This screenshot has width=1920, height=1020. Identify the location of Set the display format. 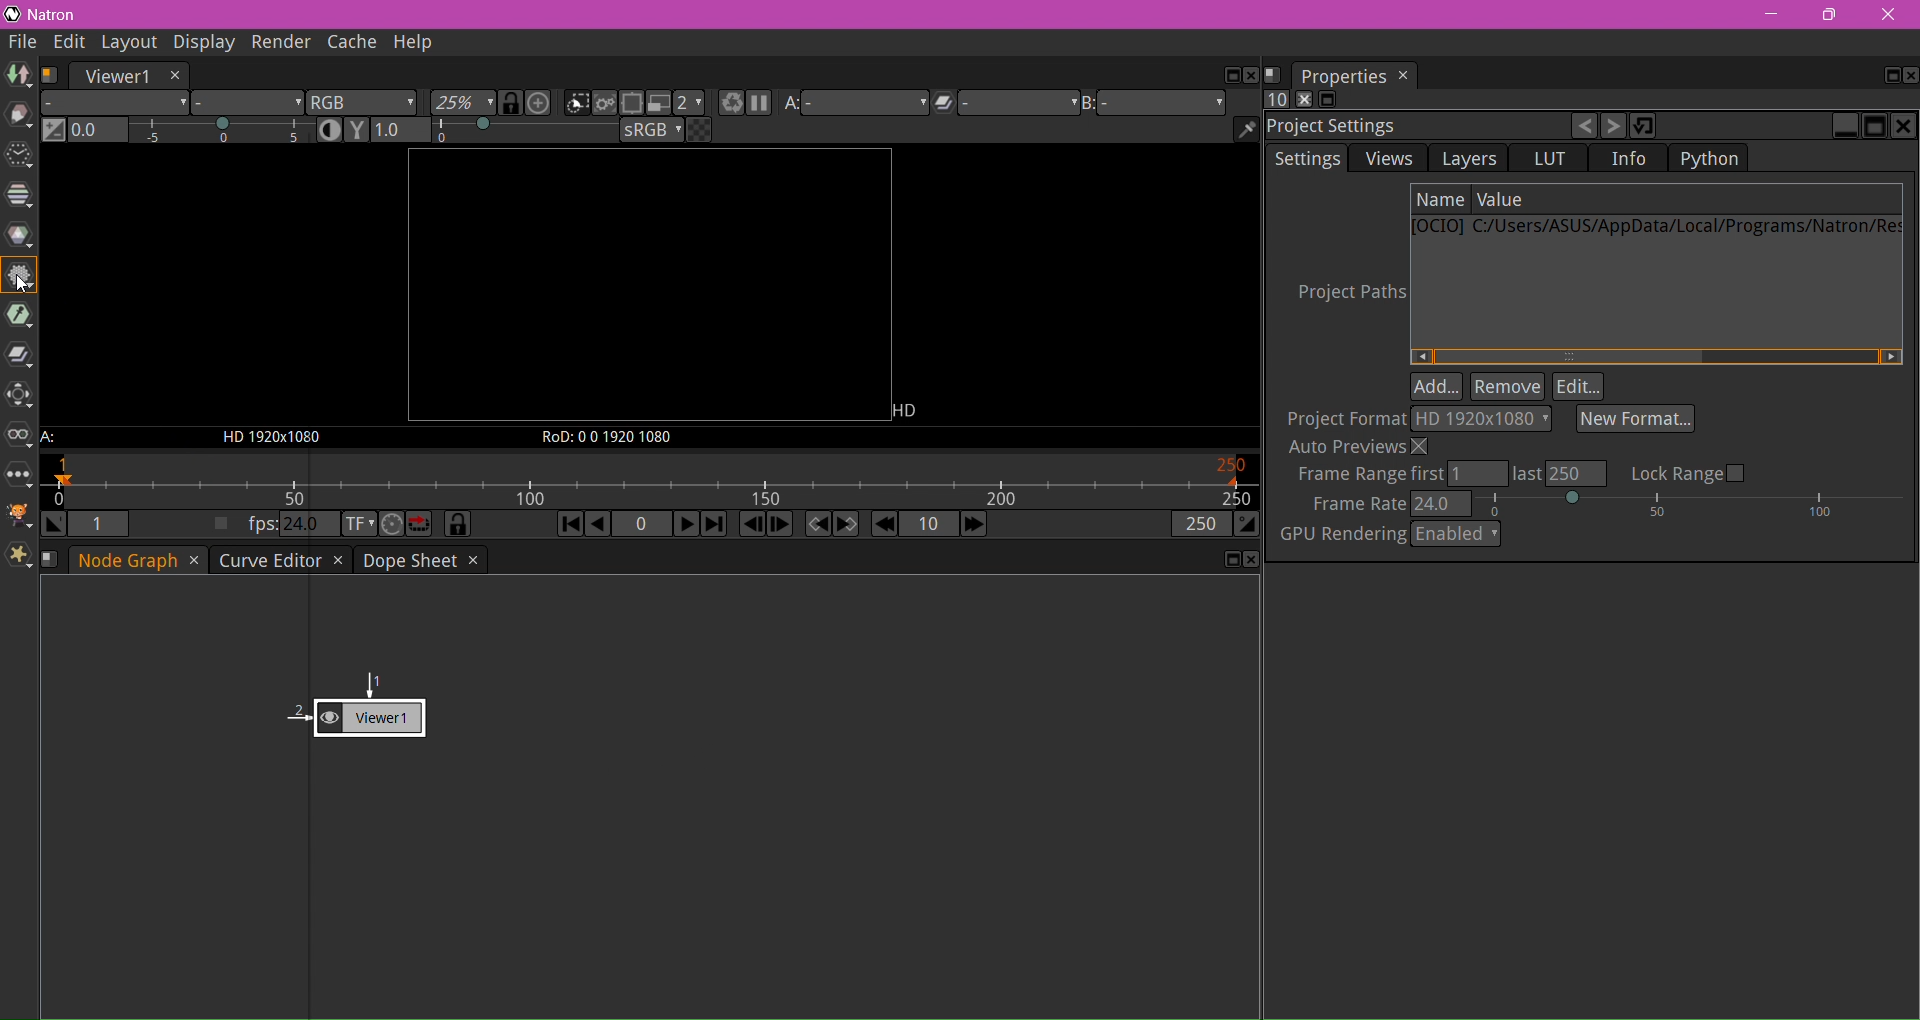
(357, 525).